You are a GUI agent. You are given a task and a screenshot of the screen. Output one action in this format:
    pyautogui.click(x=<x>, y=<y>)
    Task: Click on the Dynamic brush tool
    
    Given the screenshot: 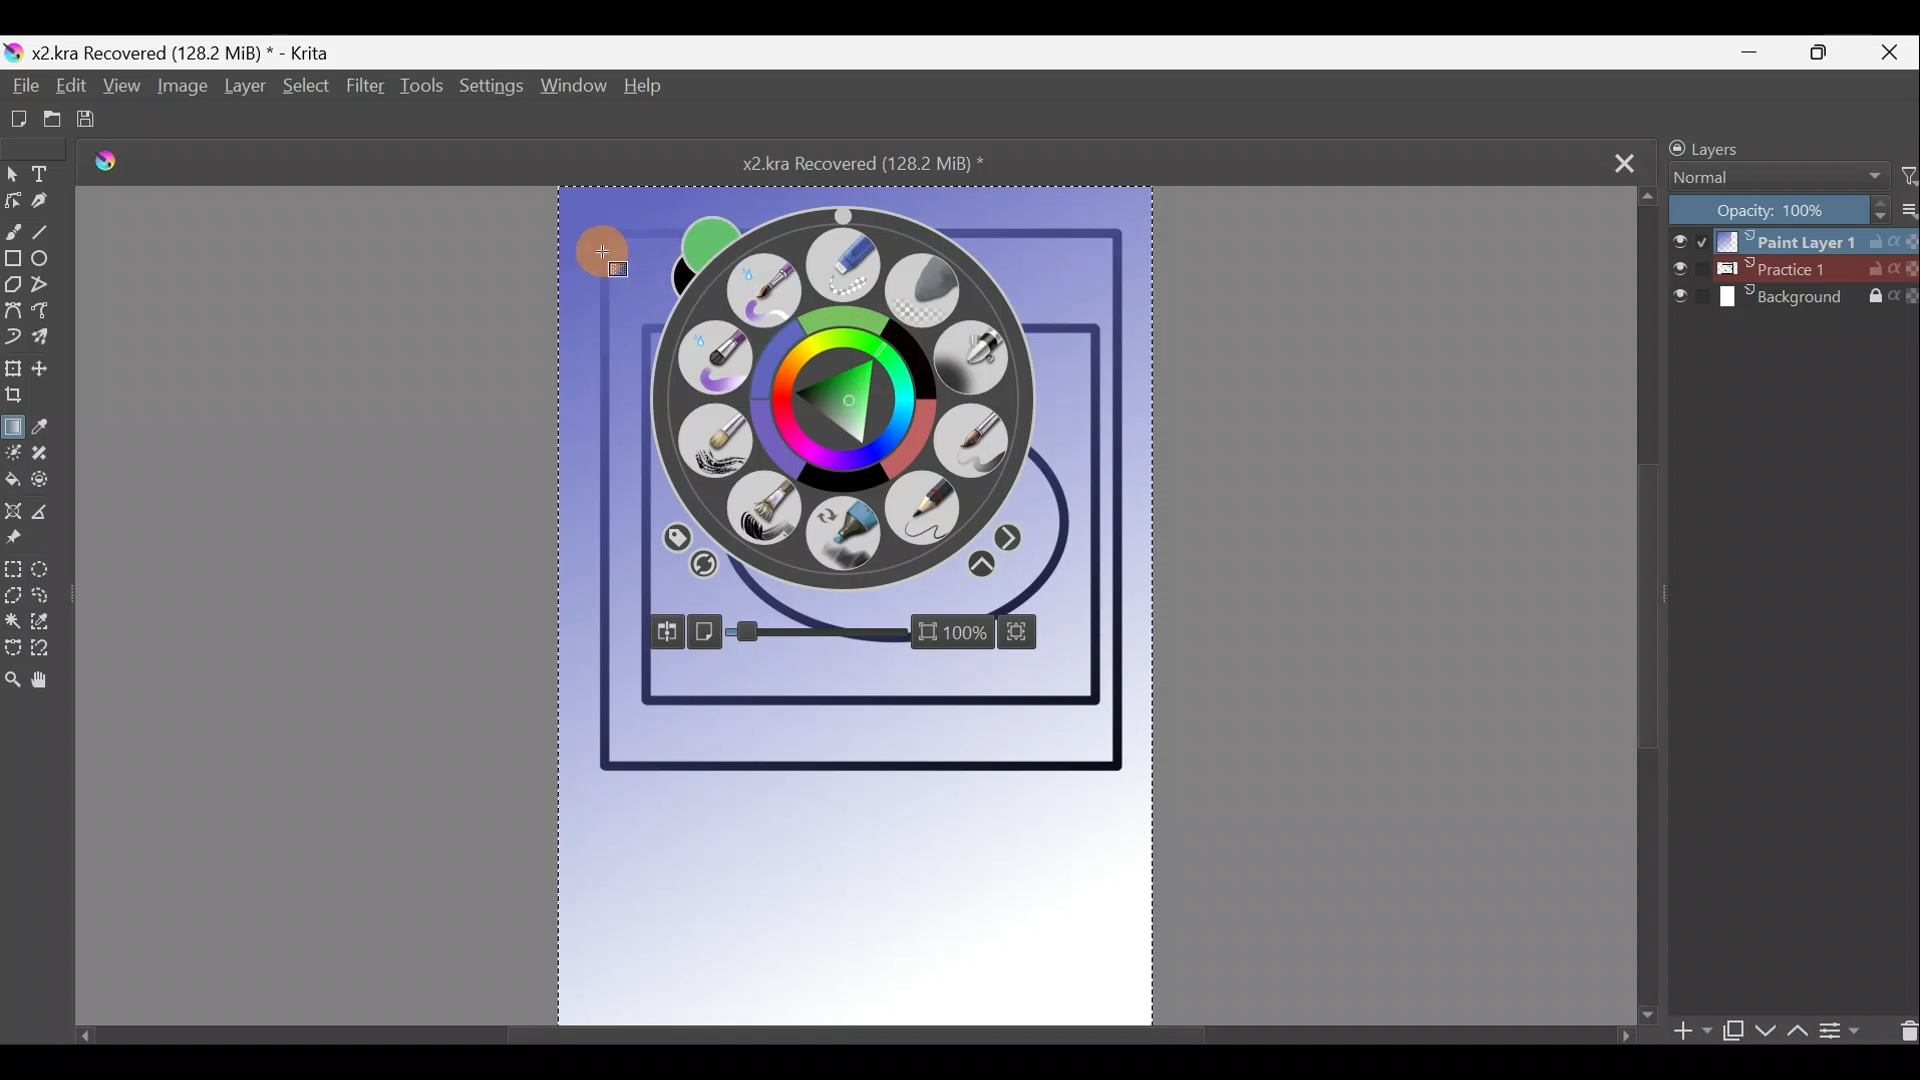 What is the action you would take?
    pyautogui.click(x=14, y=338)
    